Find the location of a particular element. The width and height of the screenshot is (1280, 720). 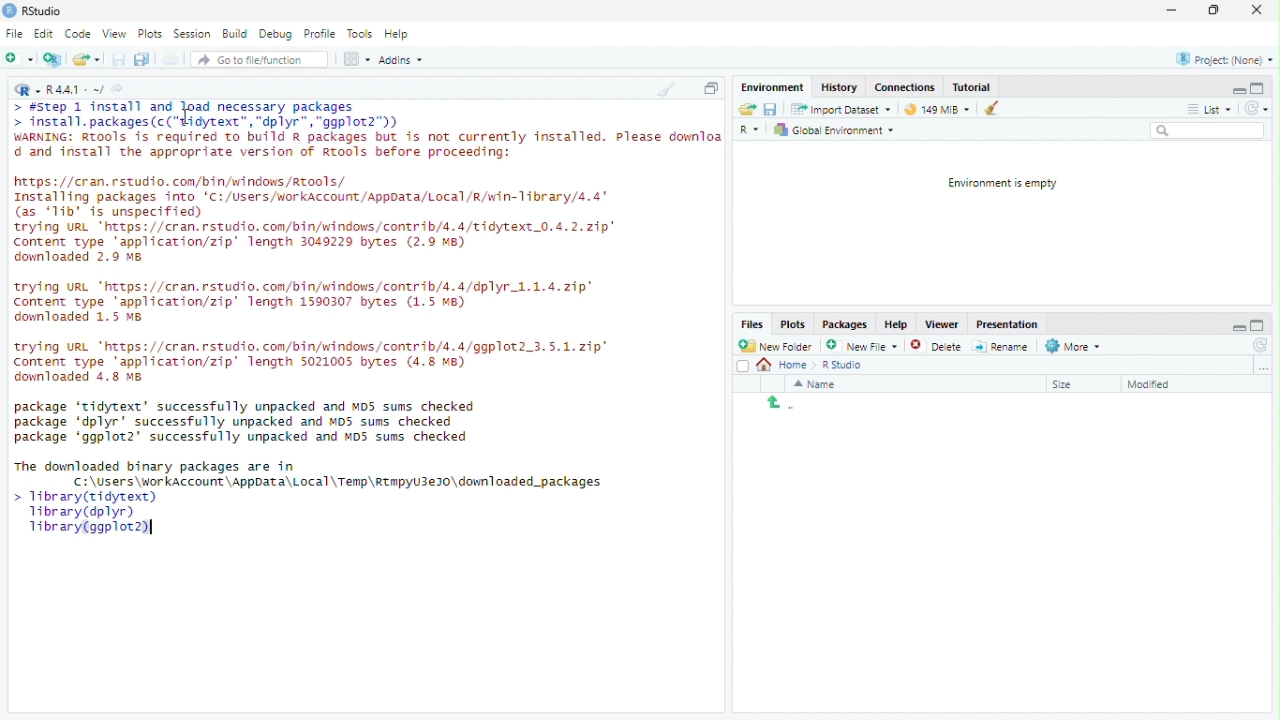

https: //cran. rstudio. con/bin/windows /Rtools/

Installing packages into ‘C:/uUsers/workAccount/Apppata/Local/R/win-1ibrary/s.s’
(as _‘1ib’ is unspecified)

trying URL "https: //cran.rstudio. con/bin/windows/contrib/4.4/tidytext 0.4.2. 2p"
content type ‘application/zip’ length 3049229 bytes (2.9 M8)

downloaded 2.9 MB is located at coordinates (320, 222).